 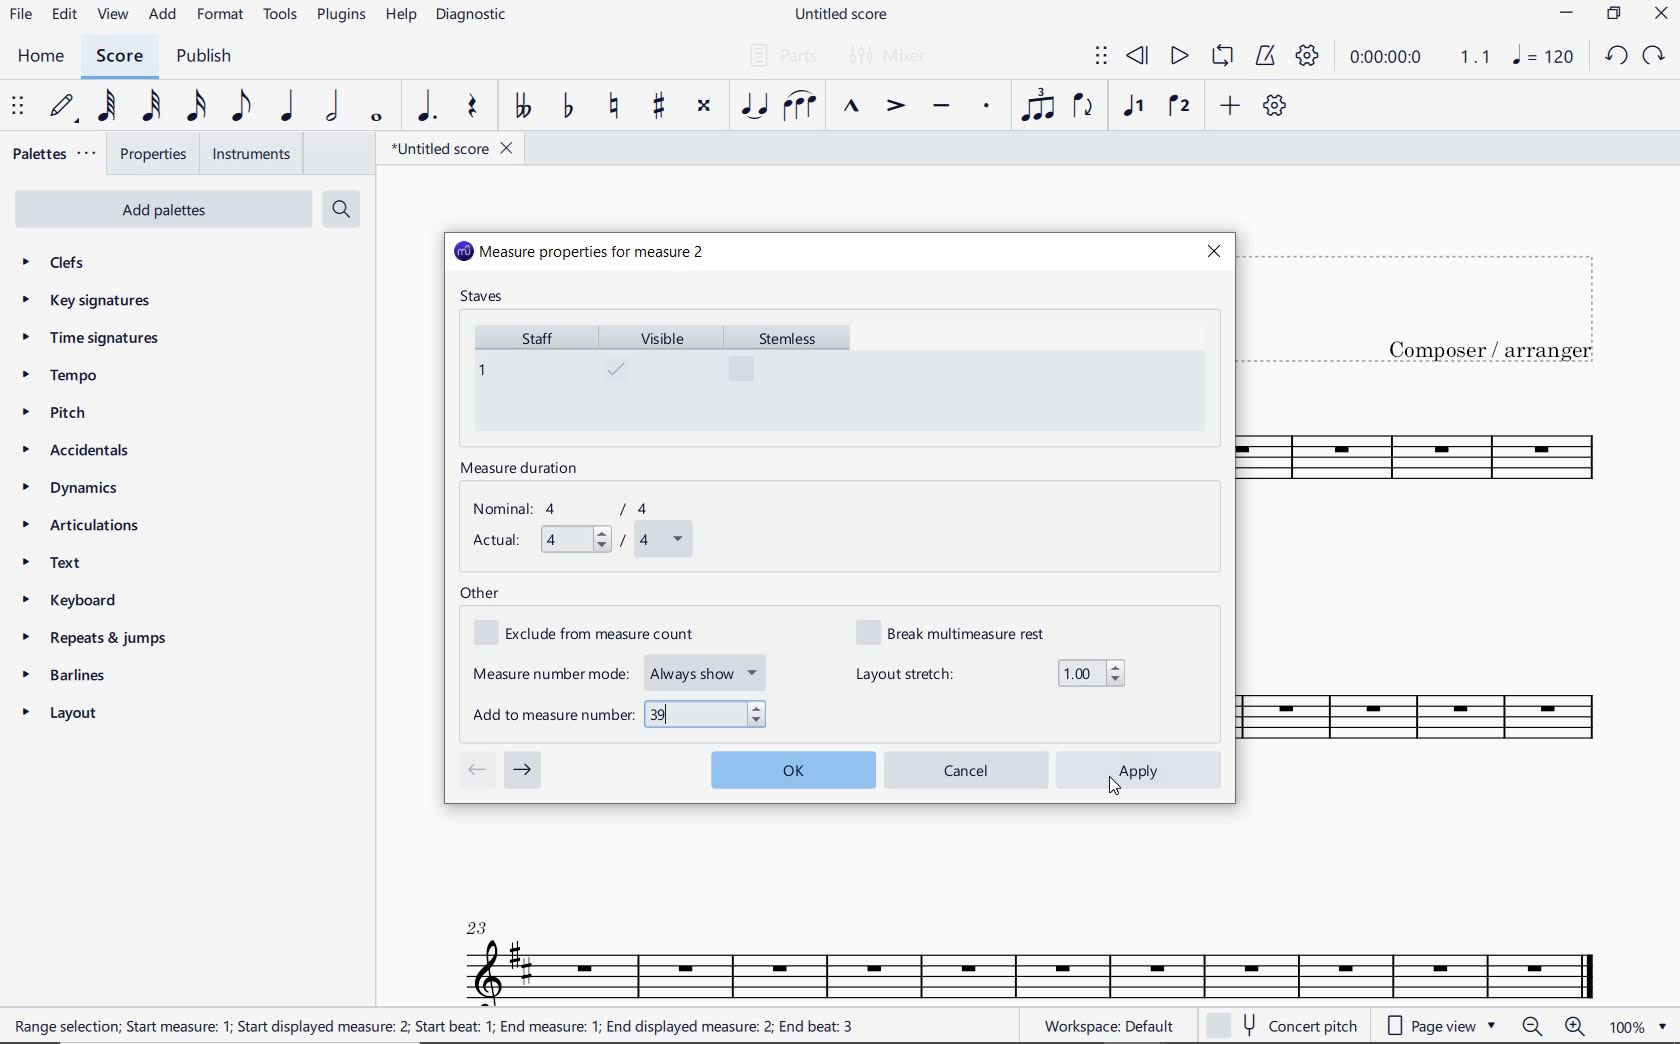 I want to click on LAYOUT, so click(x=64, y=717).